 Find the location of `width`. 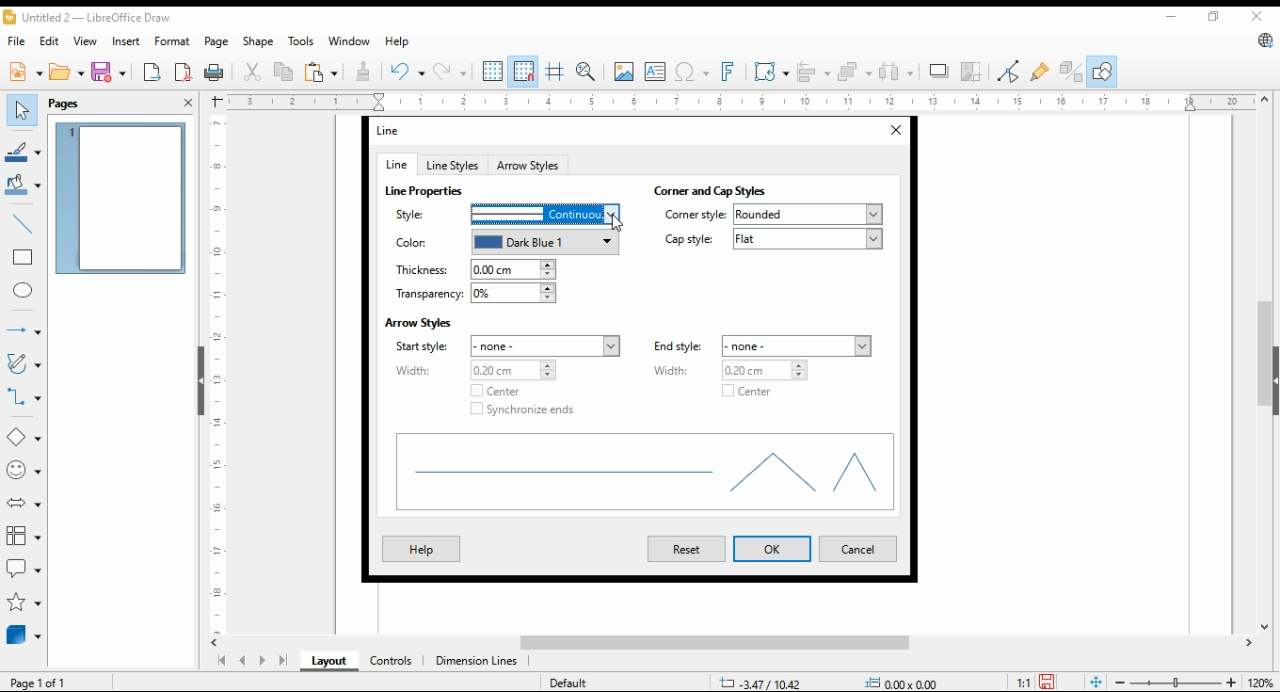

width is located at coordinates (733, 370).